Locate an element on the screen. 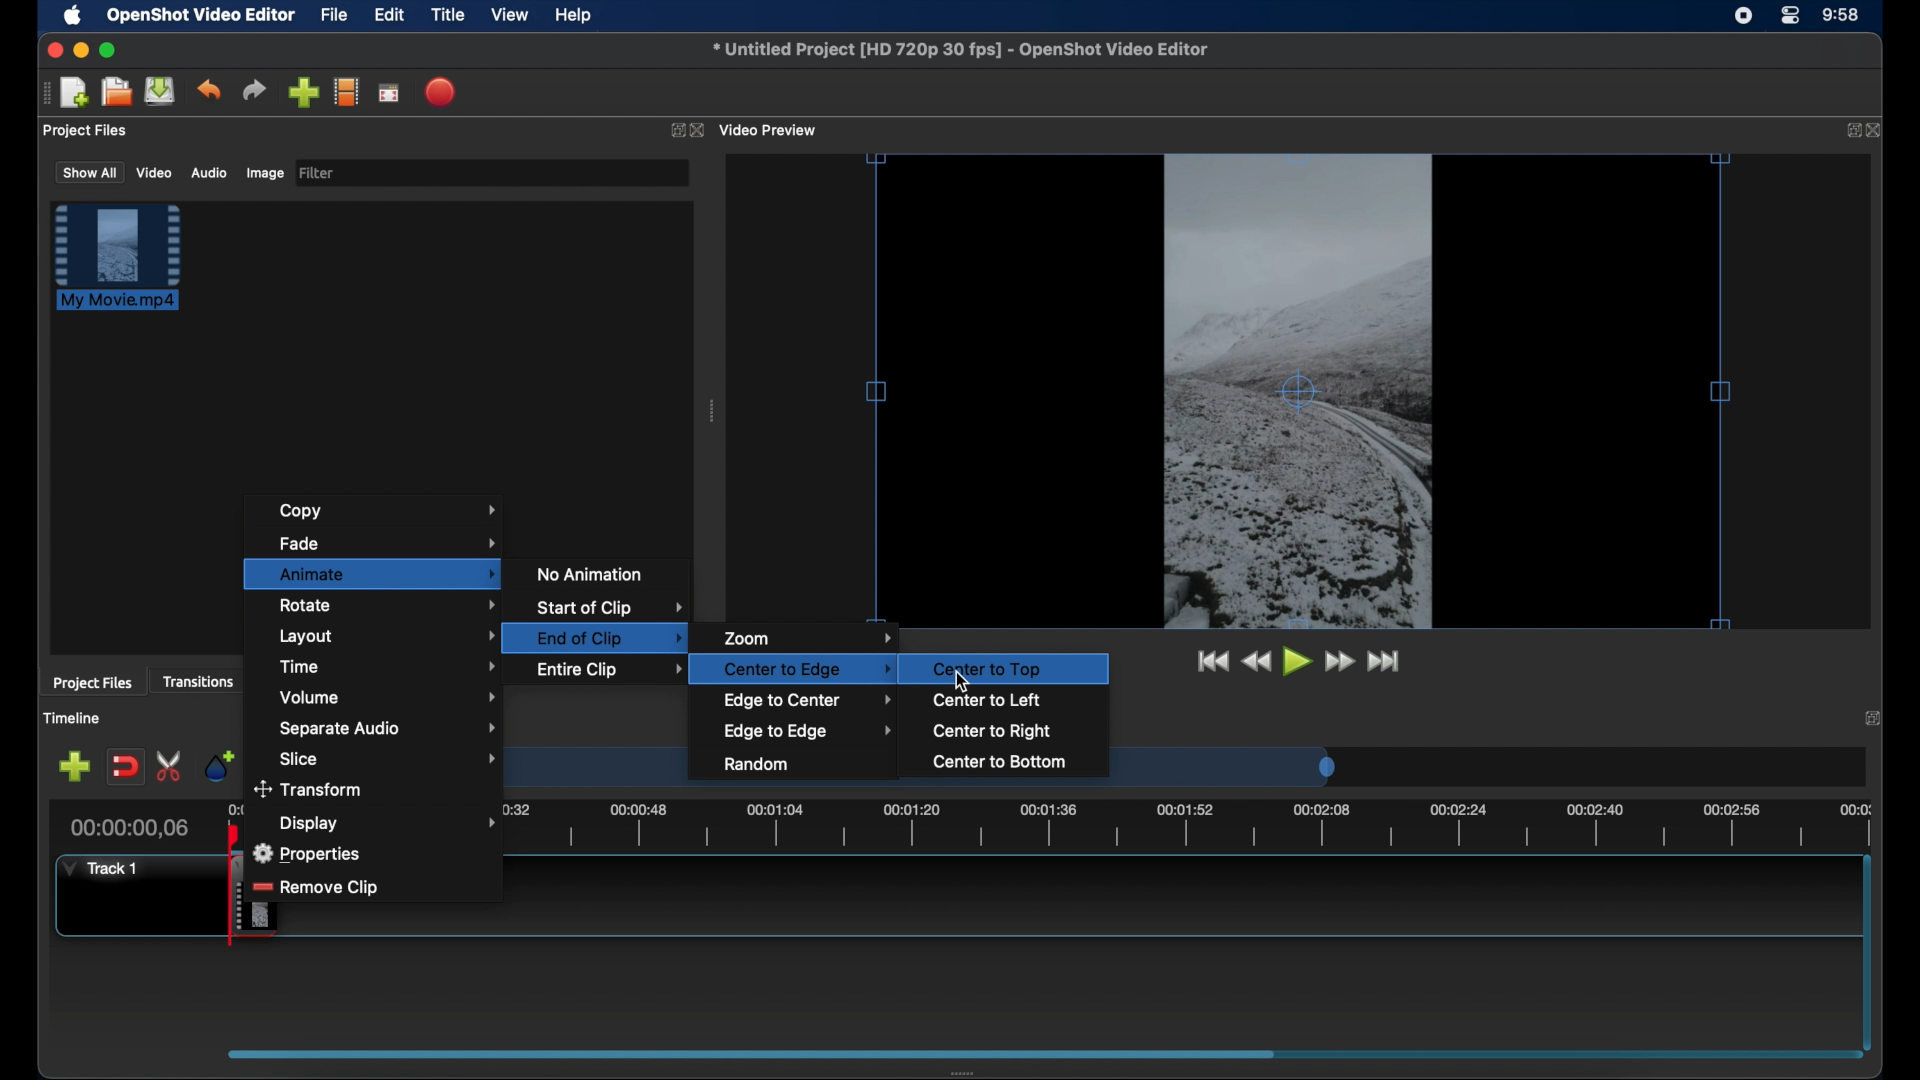  transform is located at coordinates (314, 789).